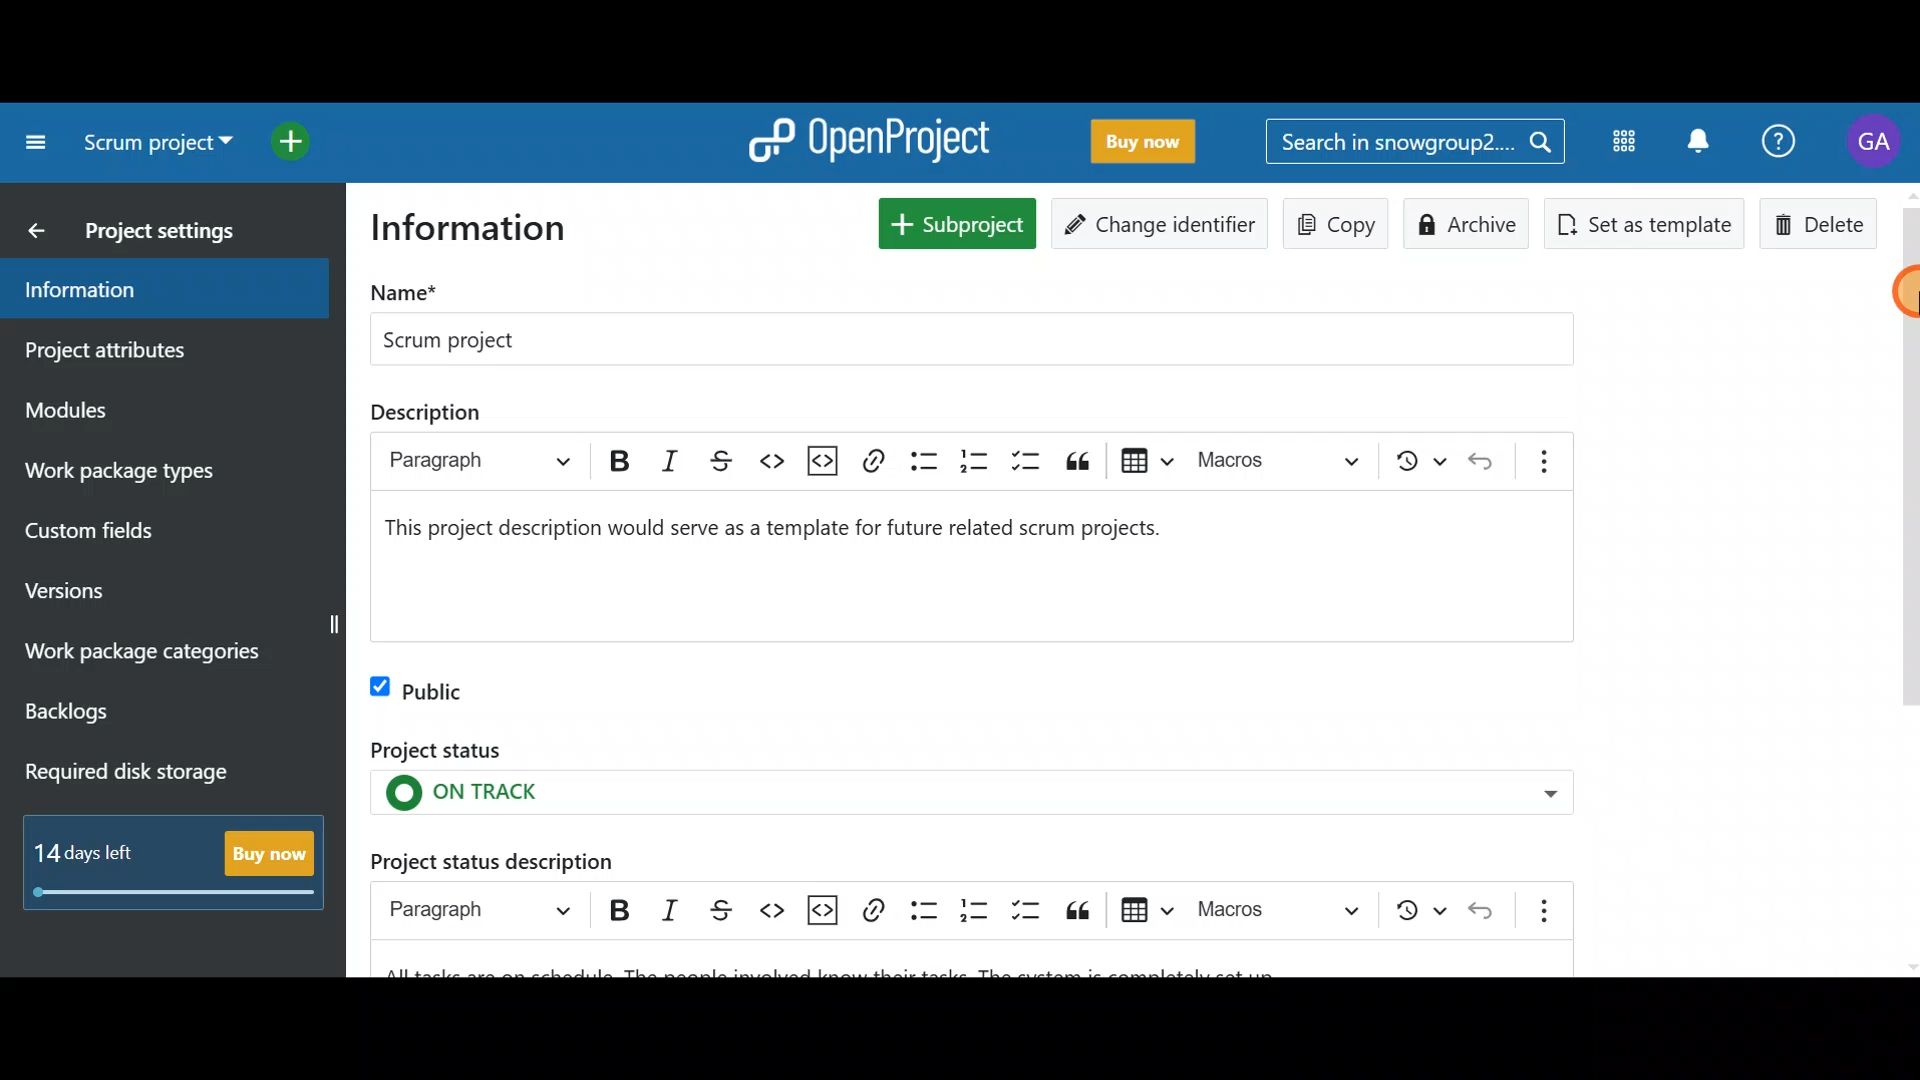 This screenshot has width=1920, height=1080. What do you see at coordinates (1076, 461) in the screenshot?
I see `block quote` at bounding box center [1076, 461].